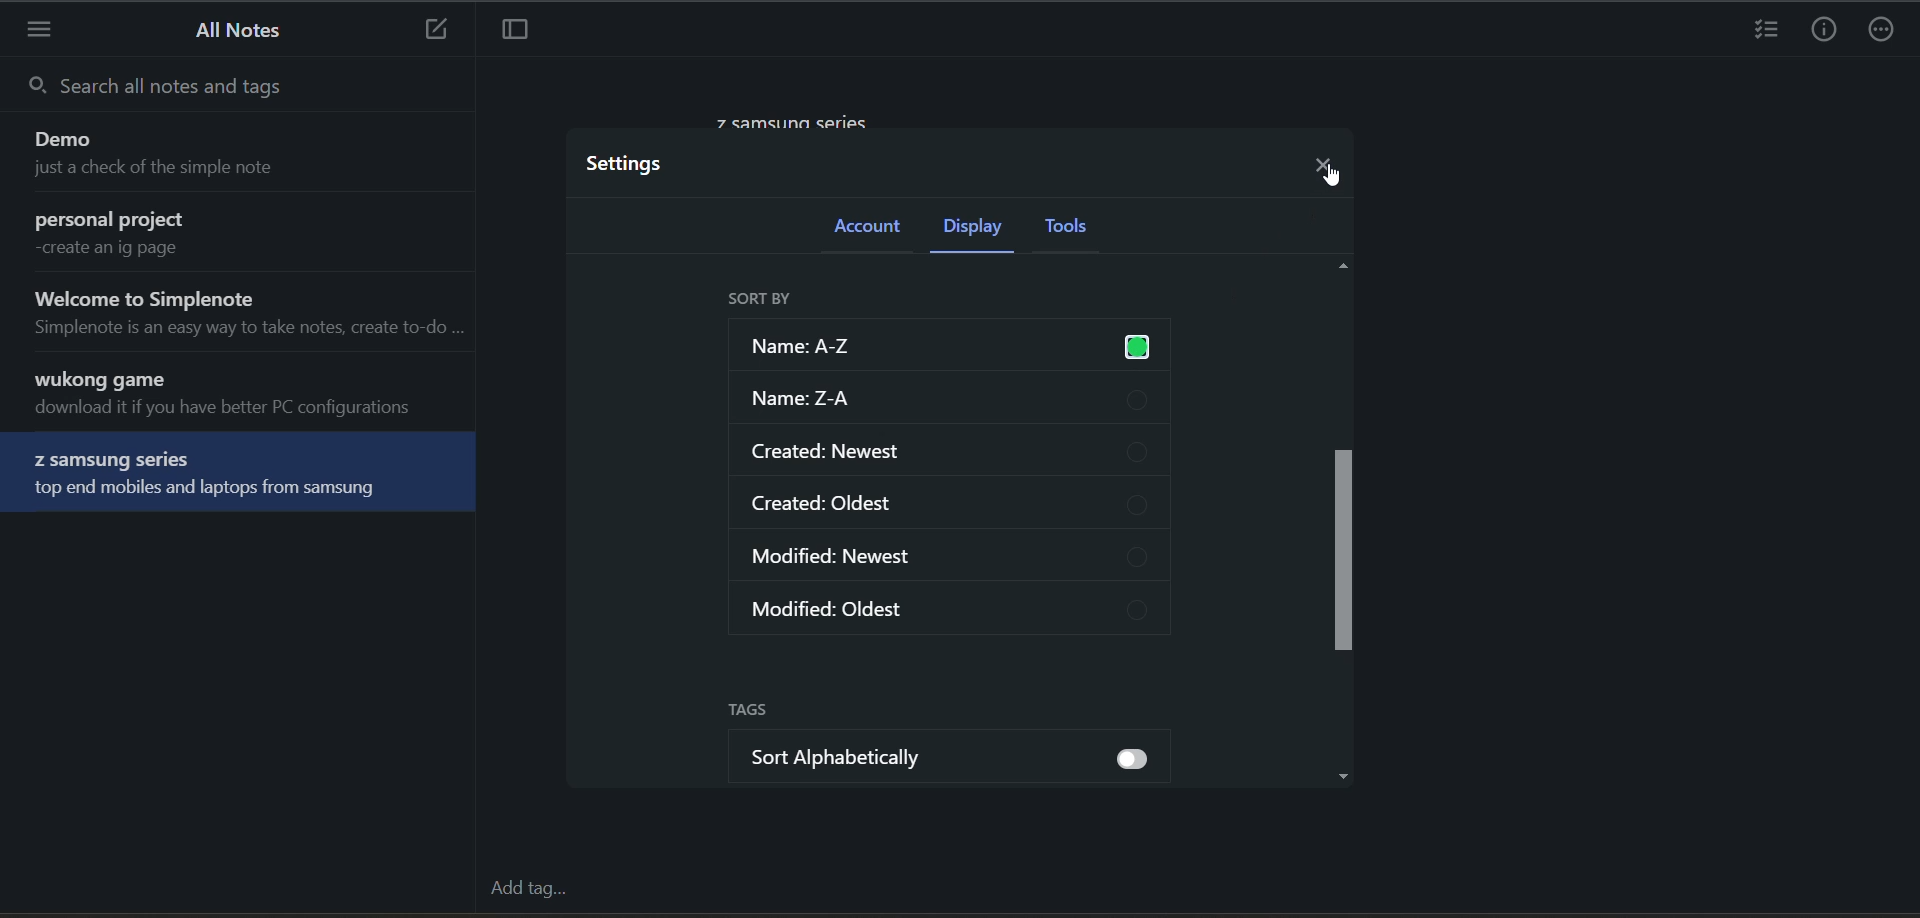 The image size is (1920, 918). I want to click on new note, so click(432, 29).